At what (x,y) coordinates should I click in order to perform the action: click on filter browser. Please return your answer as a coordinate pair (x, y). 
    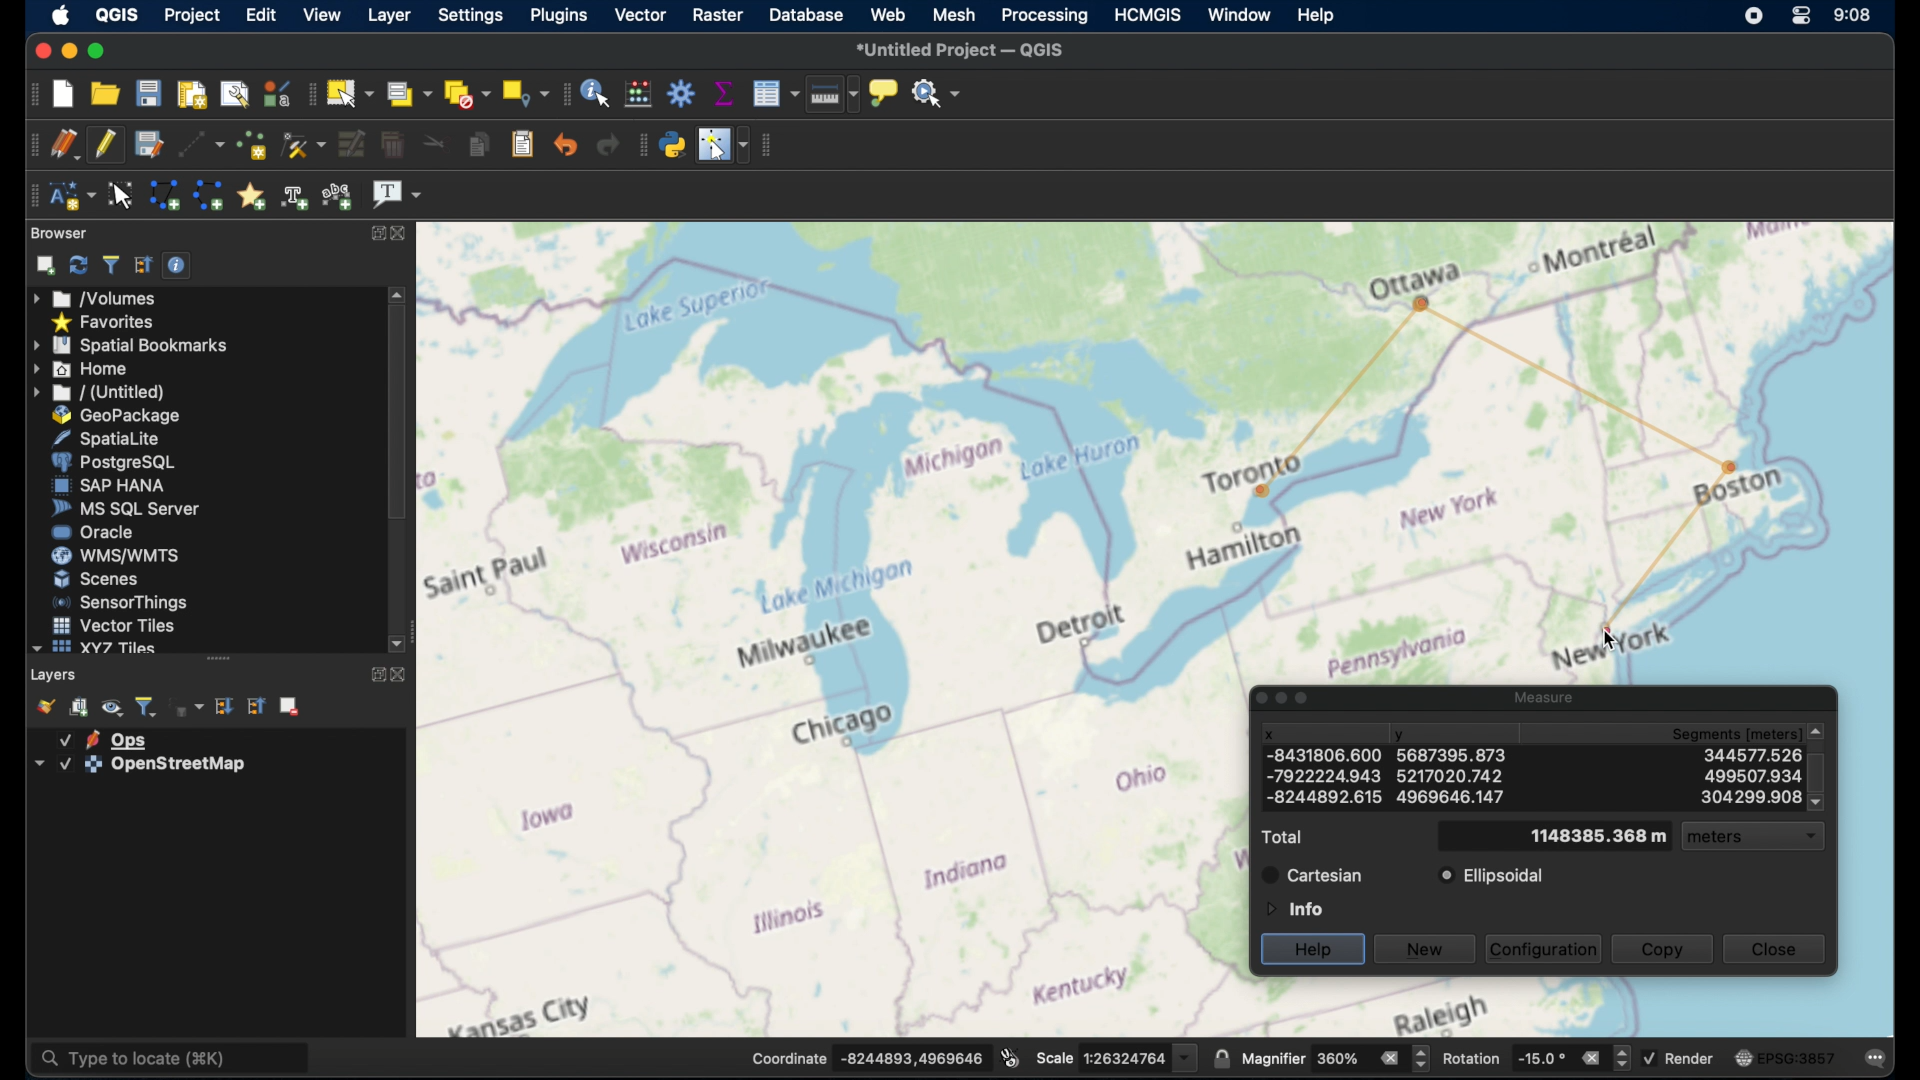
    Looking at the image, I should click on (110, 264).